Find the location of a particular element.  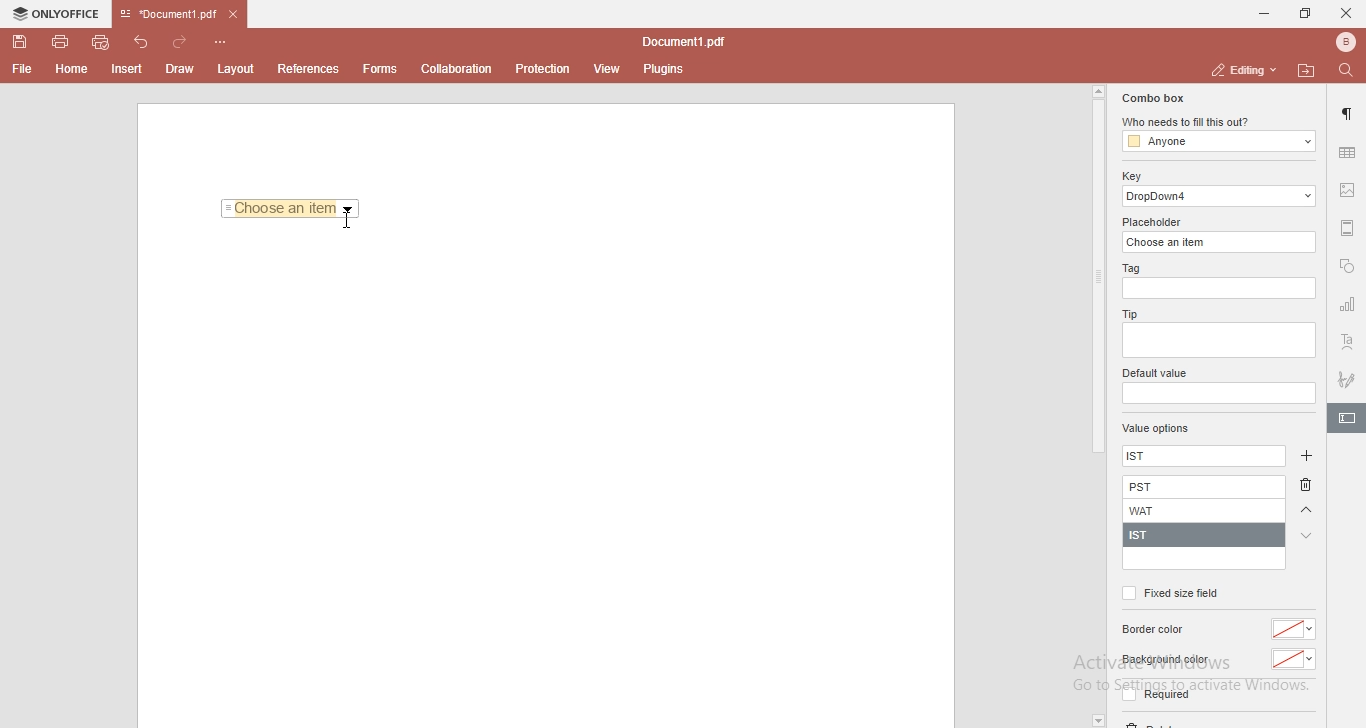

dropdown 4 is located at coordinates (1220, 196).